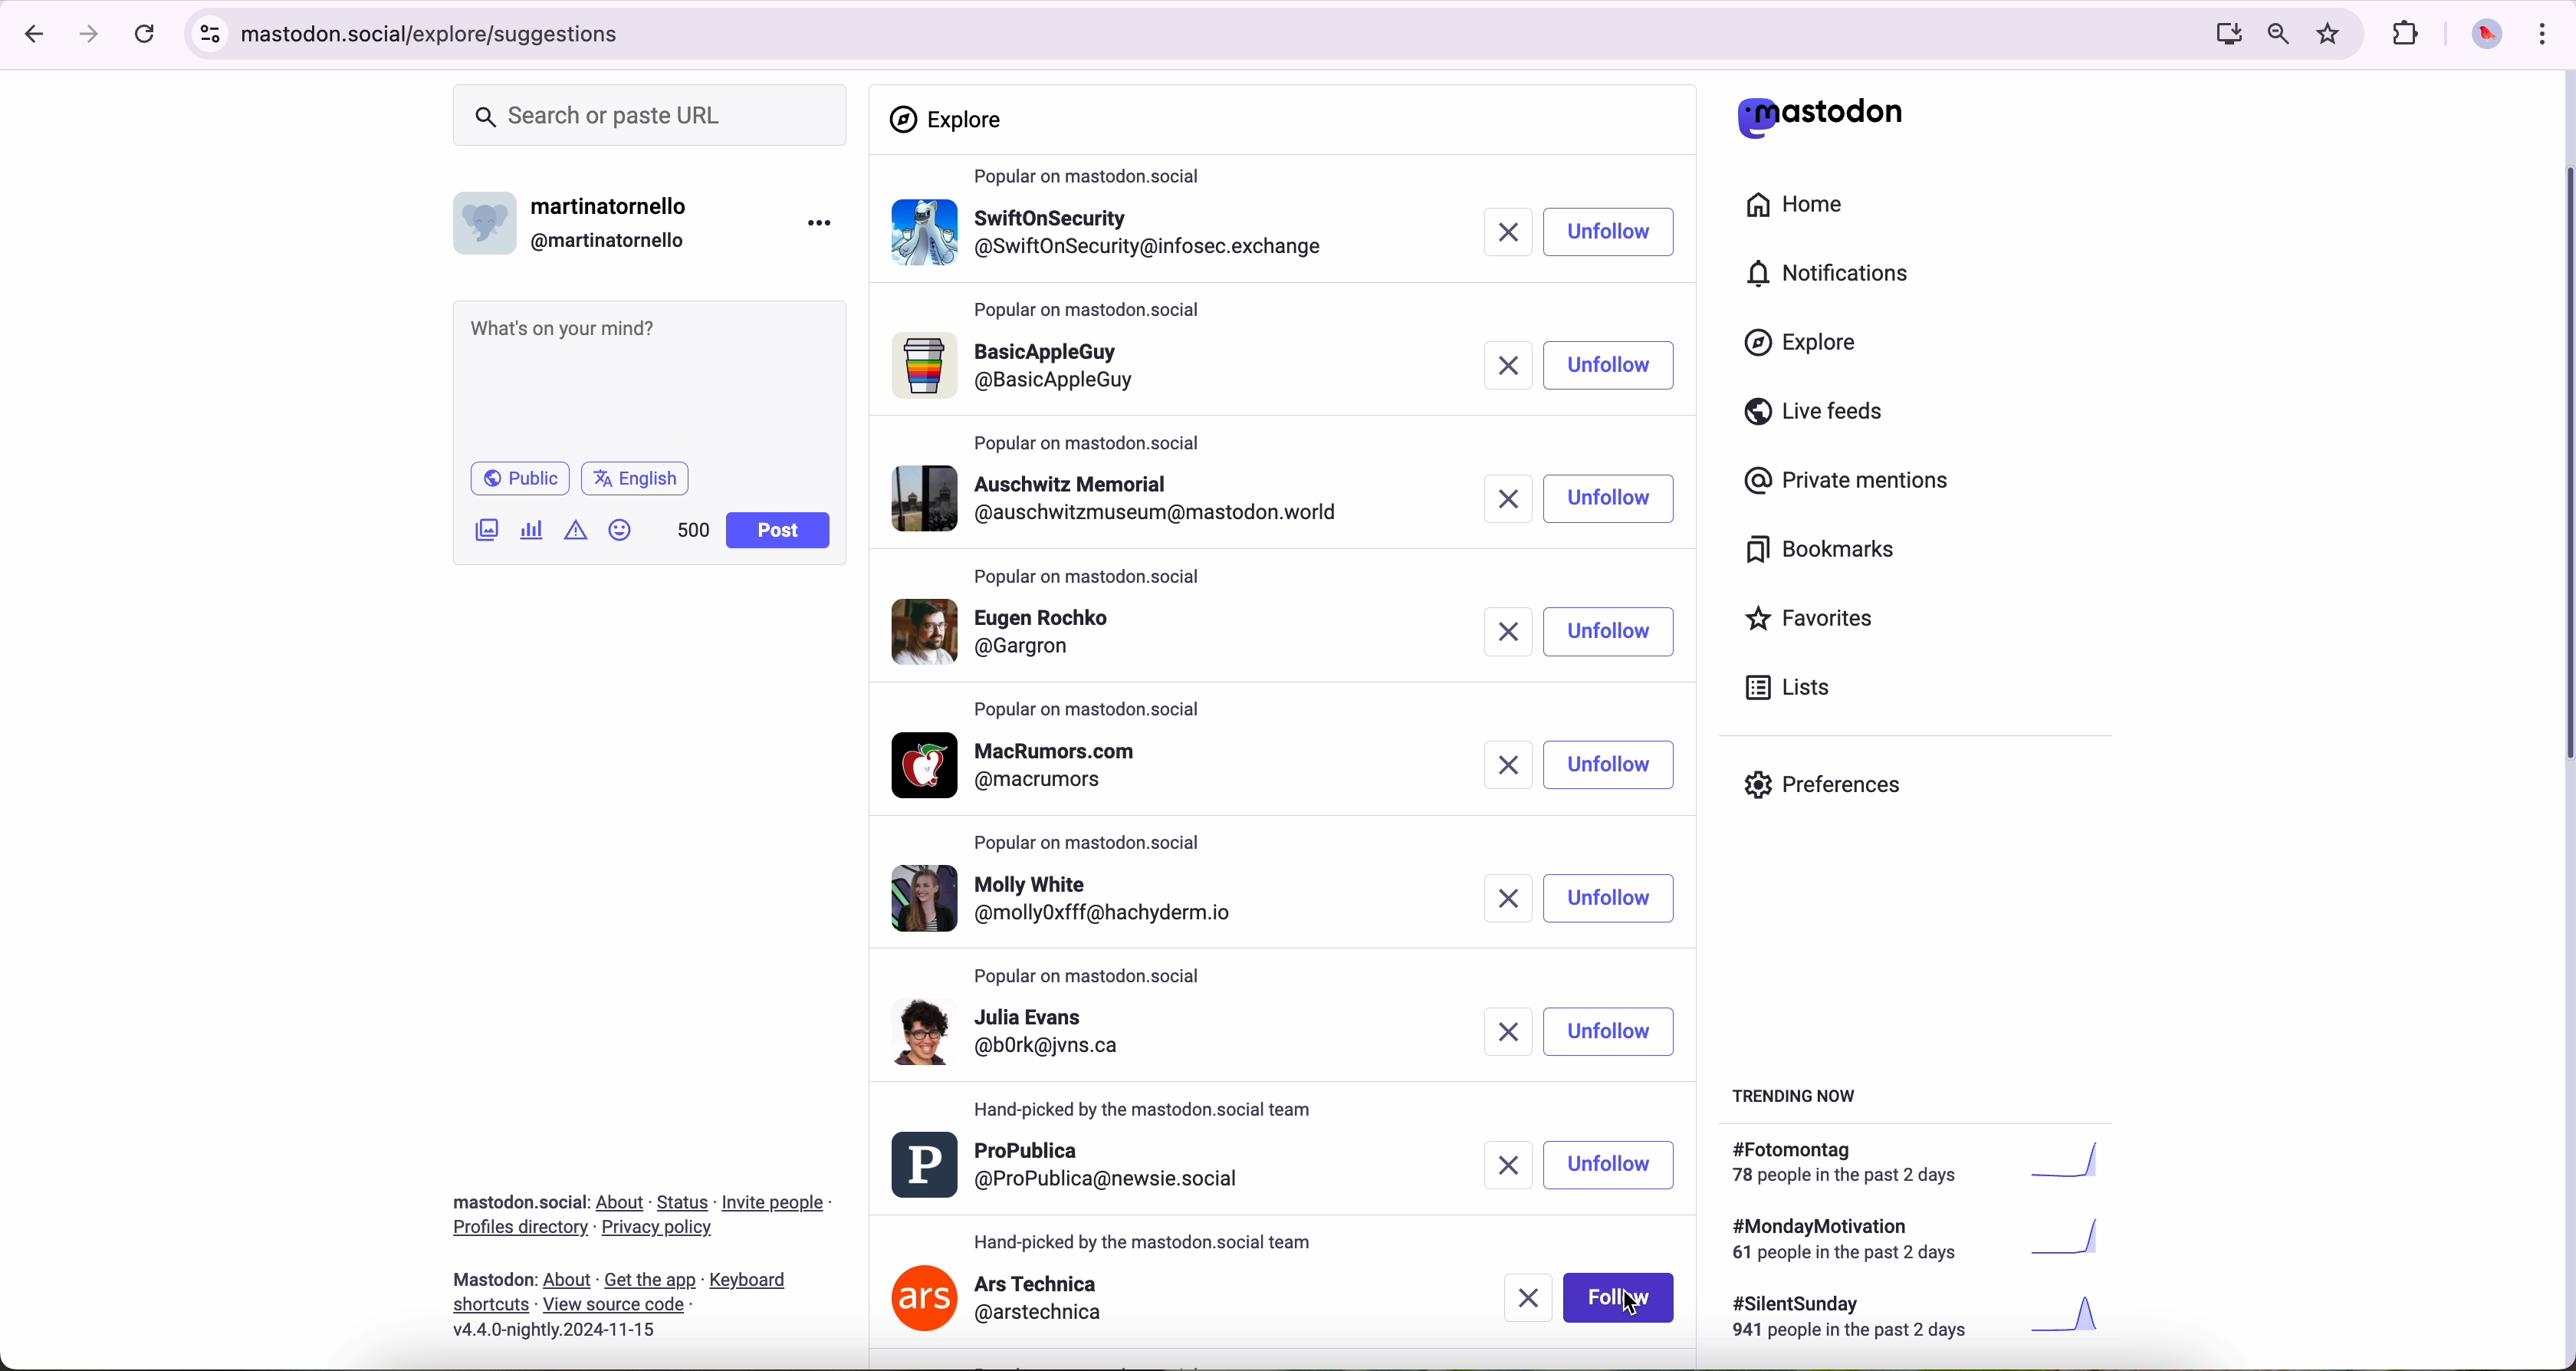 This screenshot has height=1371, width=2576. Describe the element at coordinates (1114, 372) in the screenshot. I see `profile` at that location.